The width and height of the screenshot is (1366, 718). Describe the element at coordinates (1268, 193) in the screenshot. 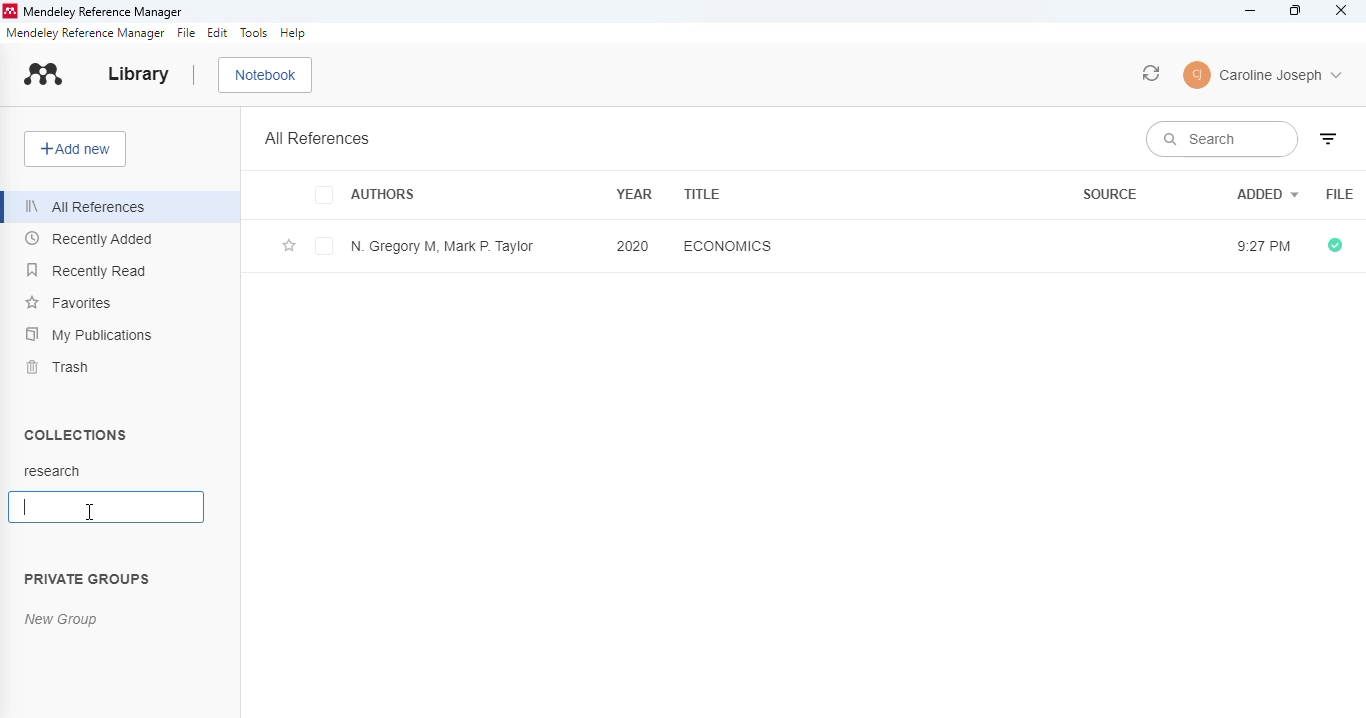

I see `added` at that location.